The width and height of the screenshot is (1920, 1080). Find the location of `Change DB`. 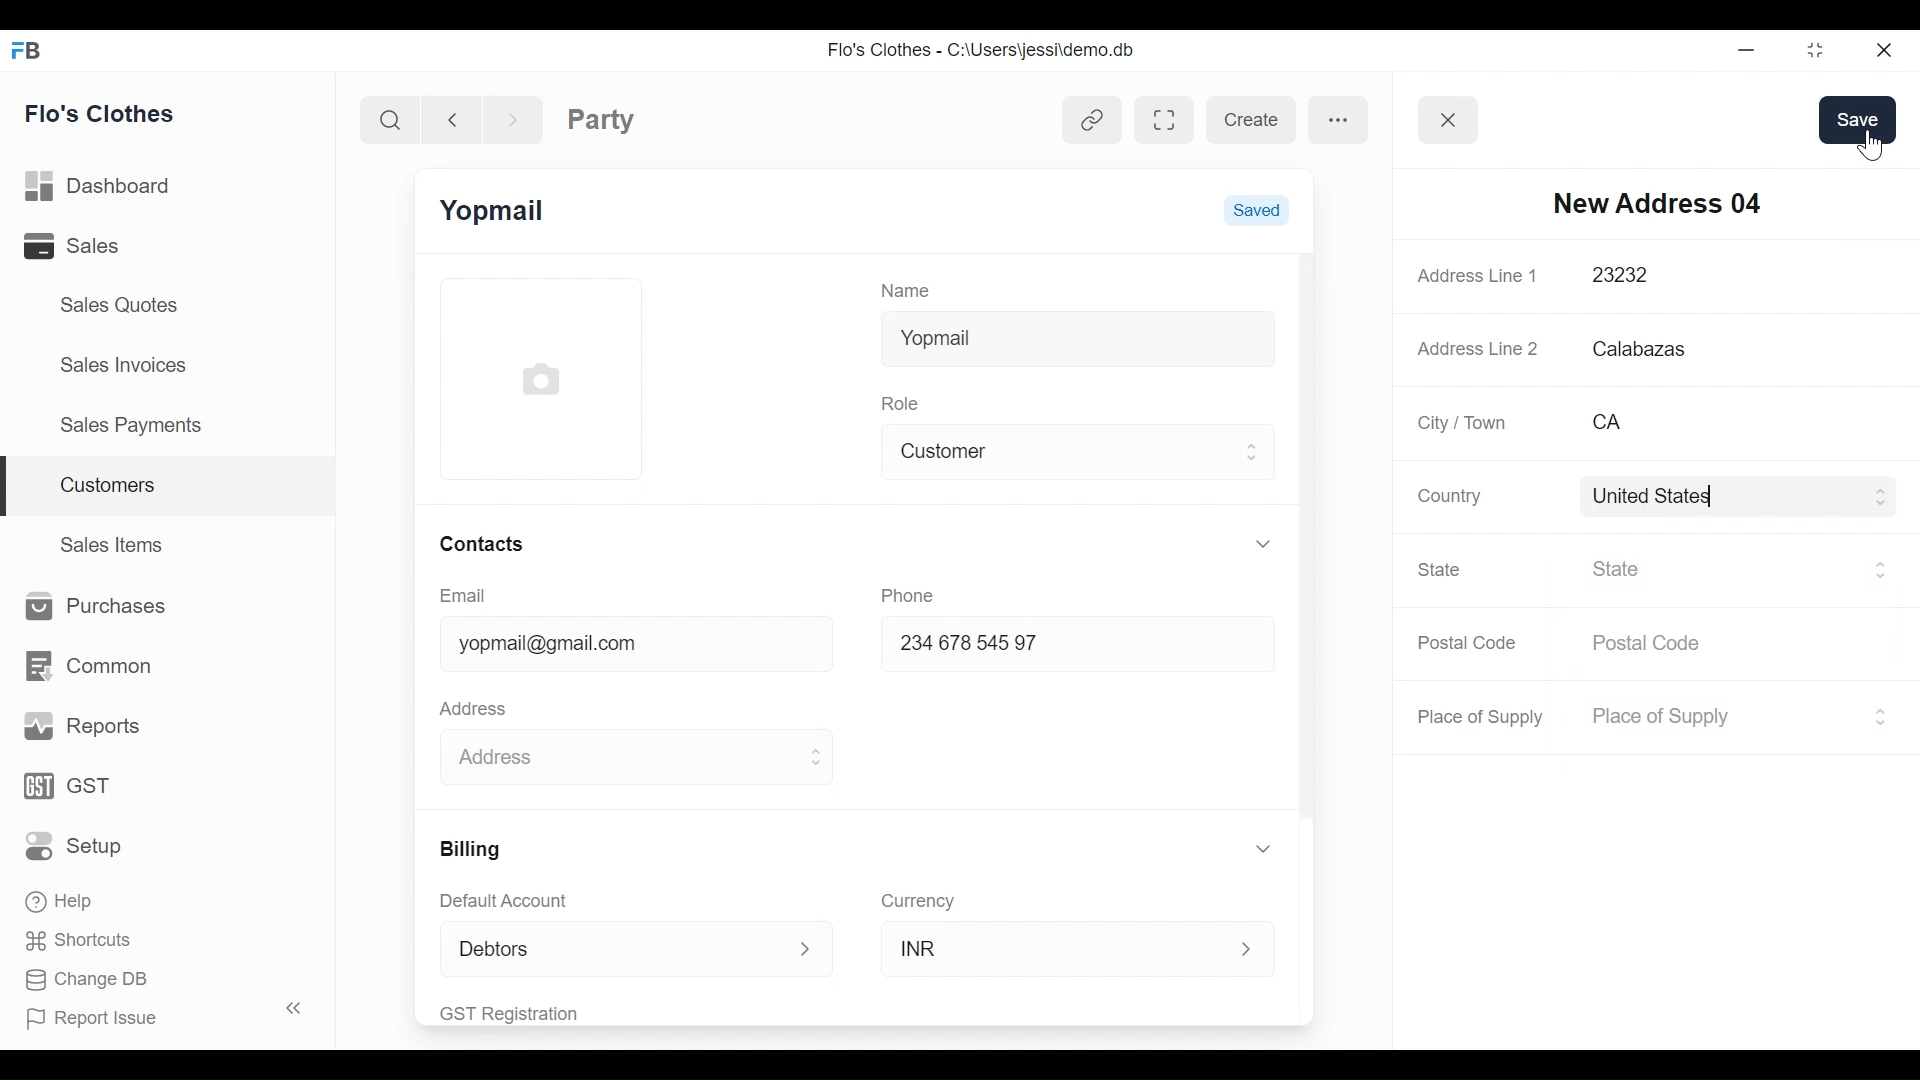

Change DB is located at coordinates (88, 982).